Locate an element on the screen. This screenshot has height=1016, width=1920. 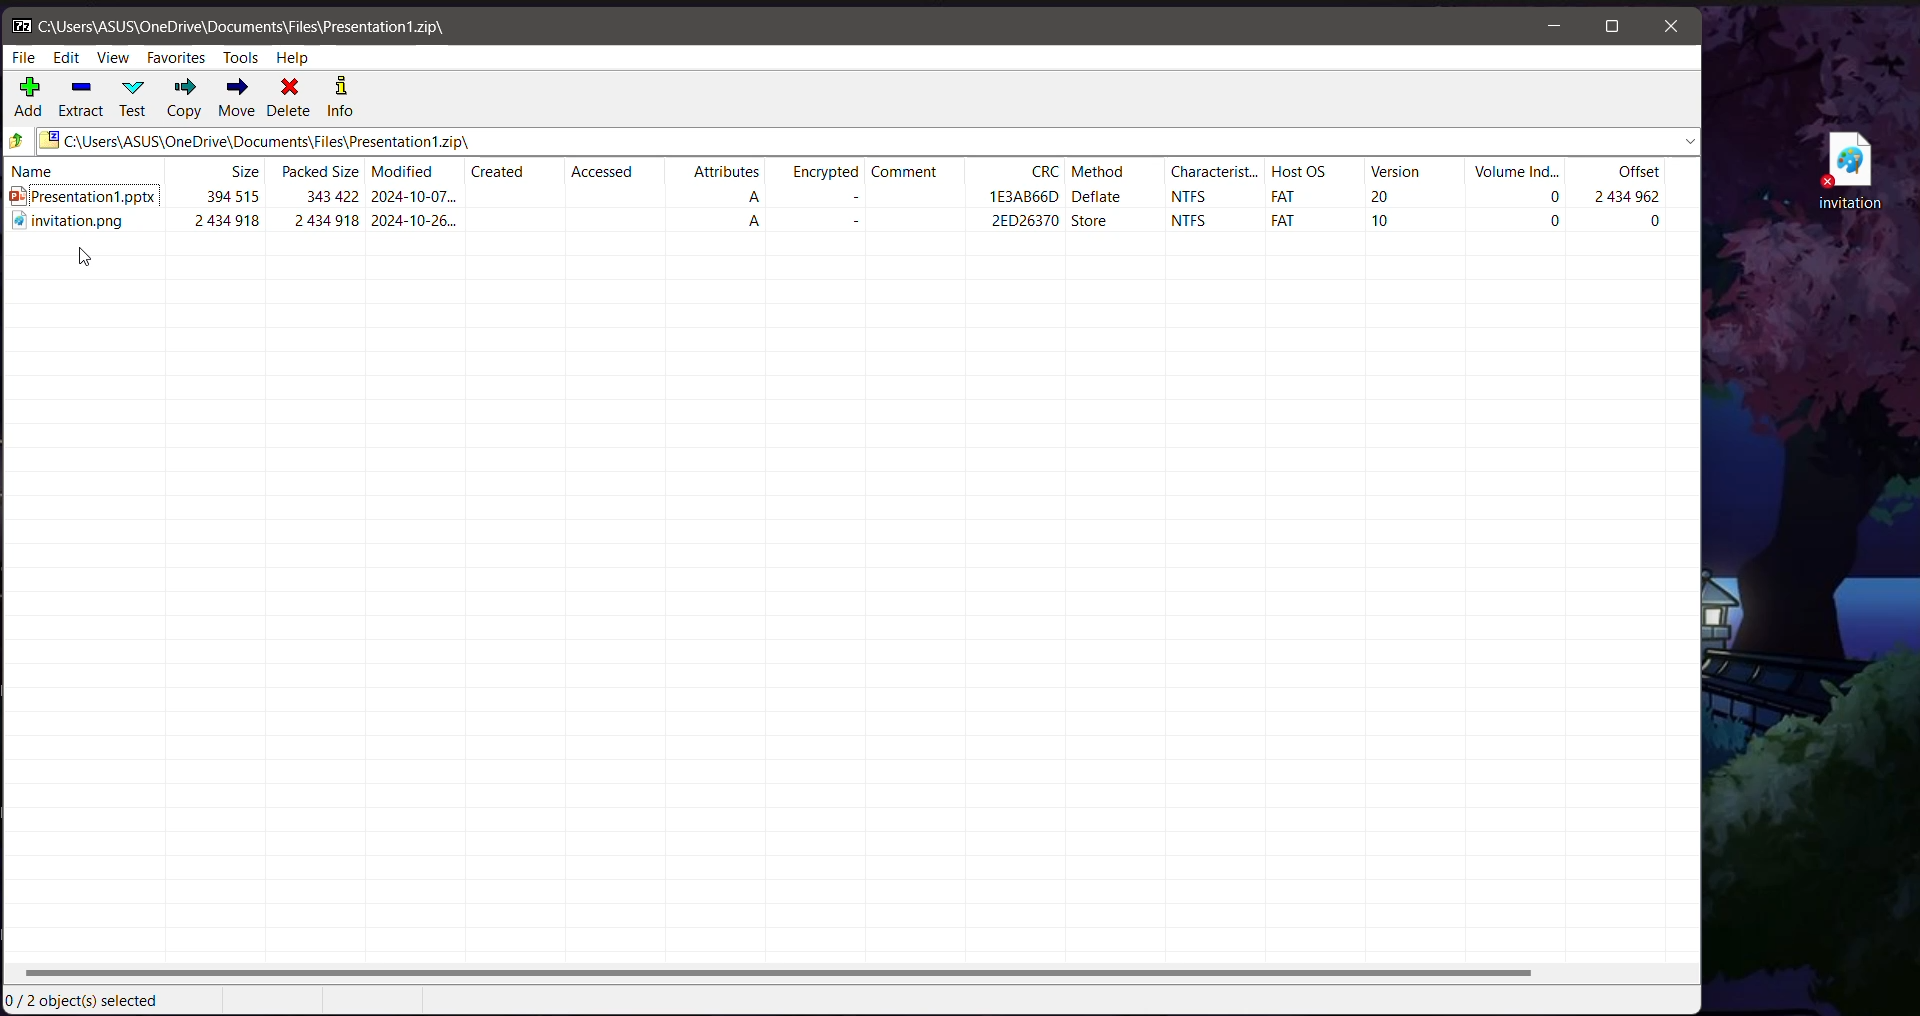
Current Folder Path is located at coordinates (871, 141).